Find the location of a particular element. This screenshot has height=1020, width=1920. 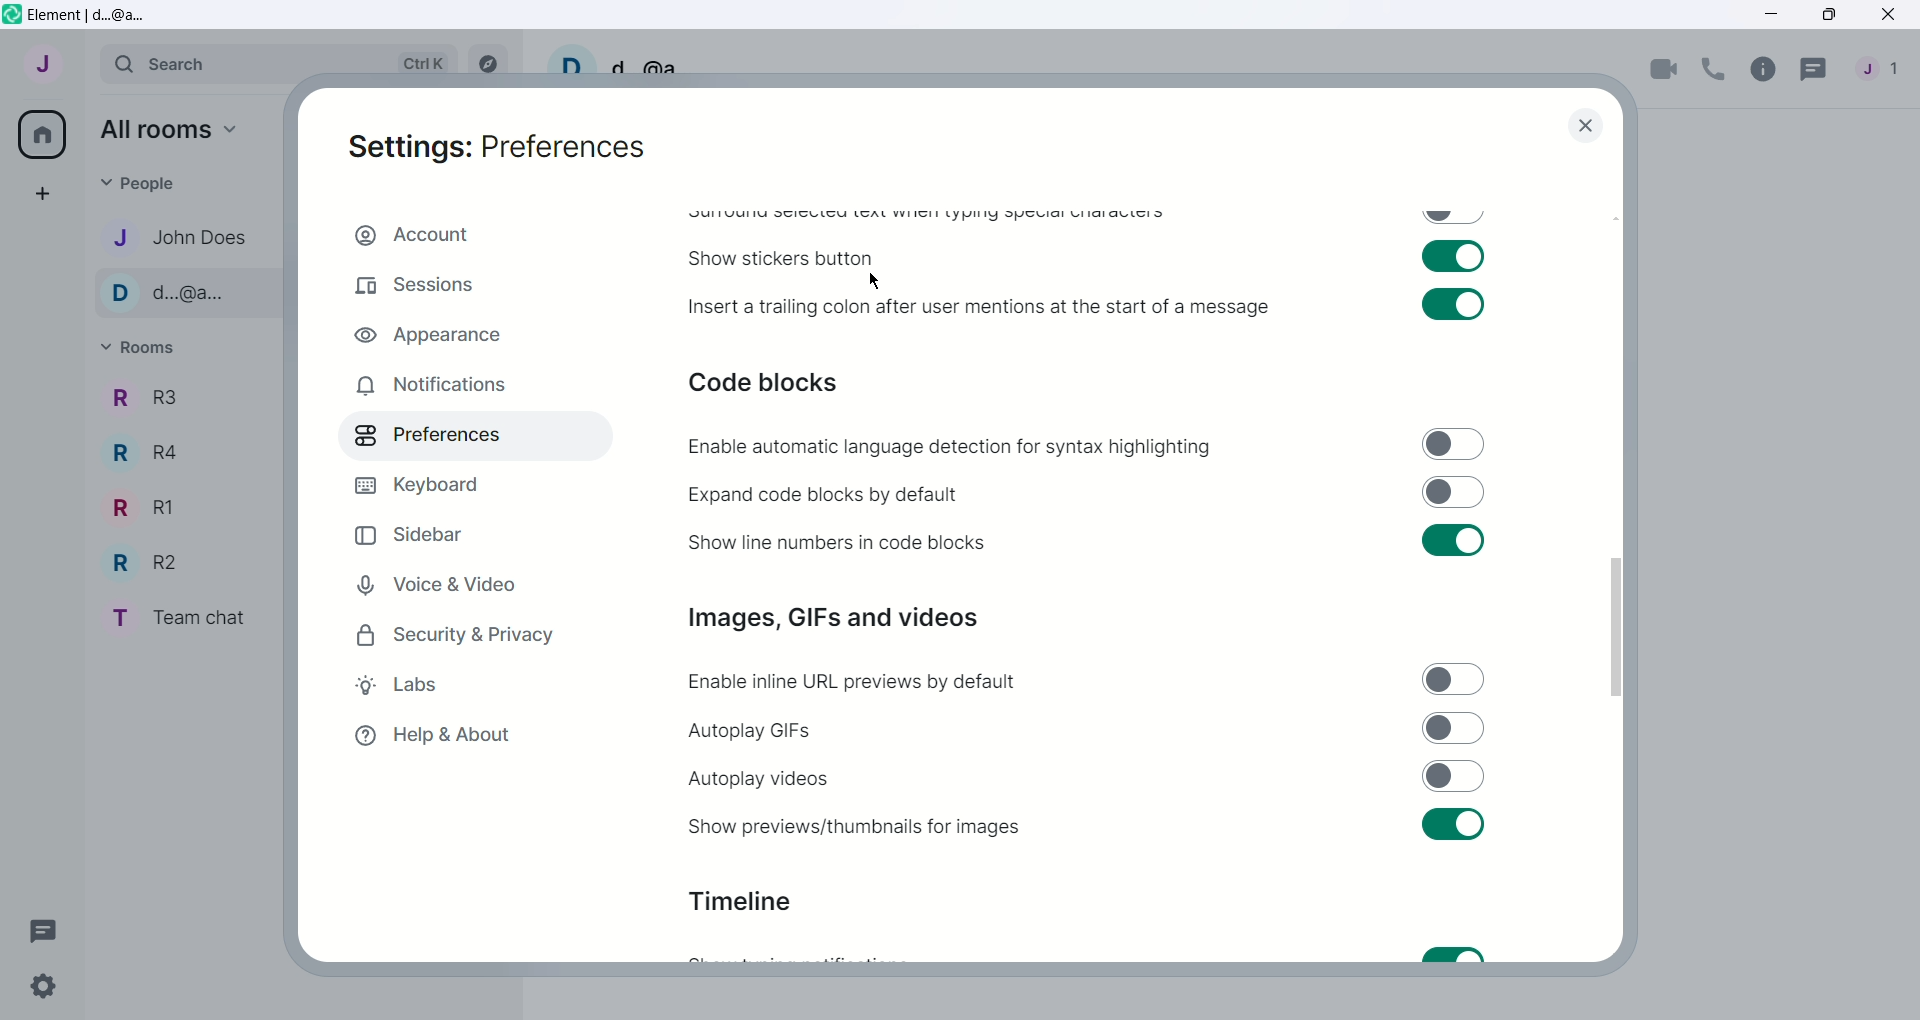

Element icon is located at coordinates (12, 14).